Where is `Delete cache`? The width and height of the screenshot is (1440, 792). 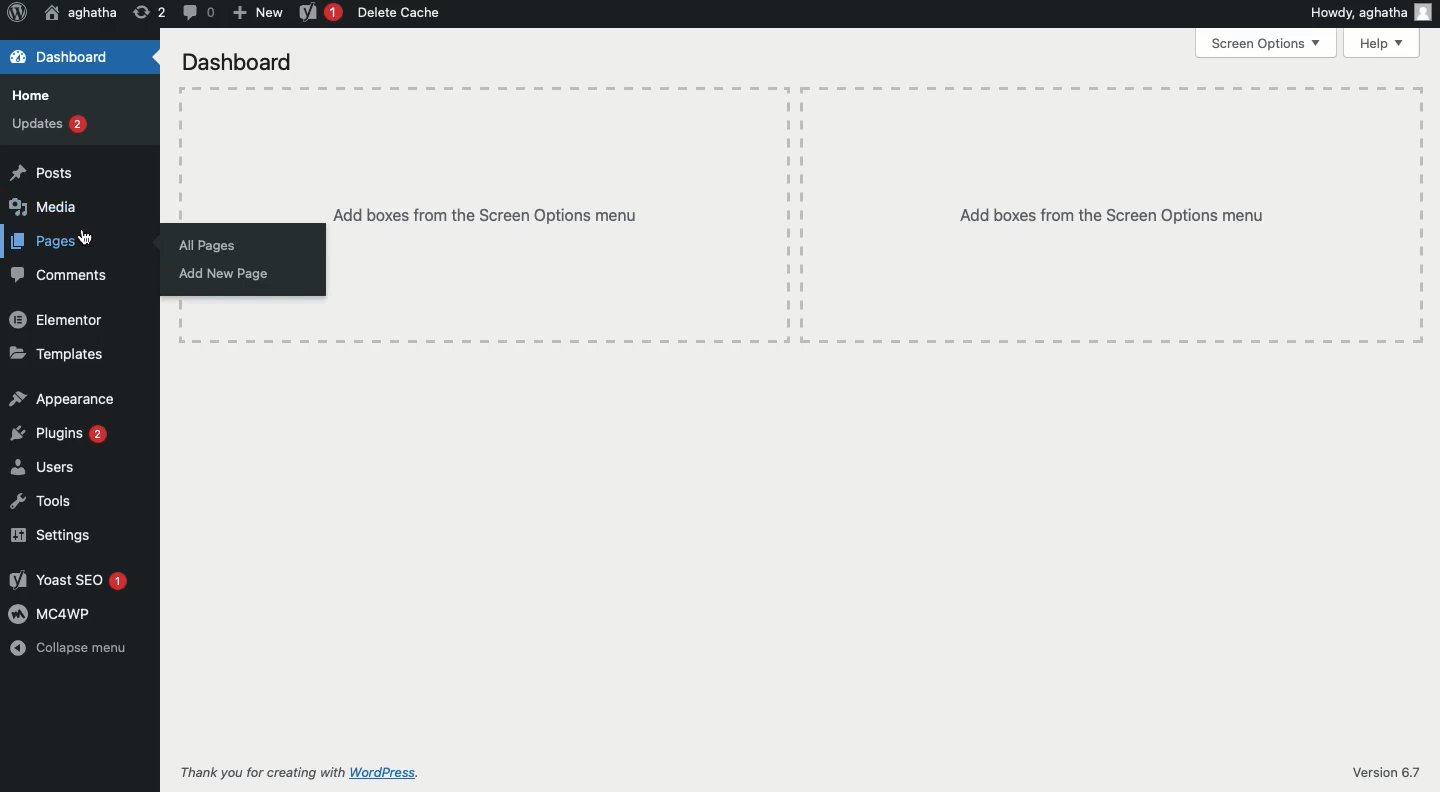
Delete cache is located at coordinates (400, 13).